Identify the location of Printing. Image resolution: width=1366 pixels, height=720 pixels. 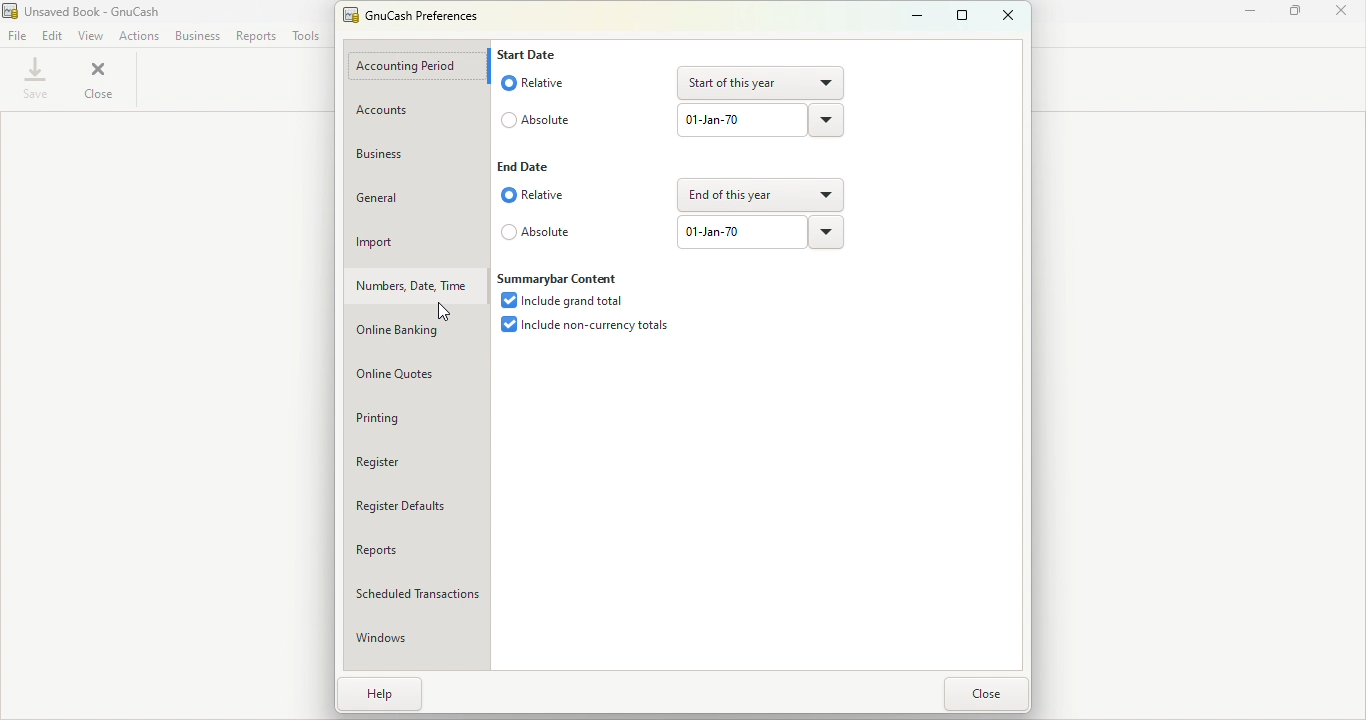
(405, 418).